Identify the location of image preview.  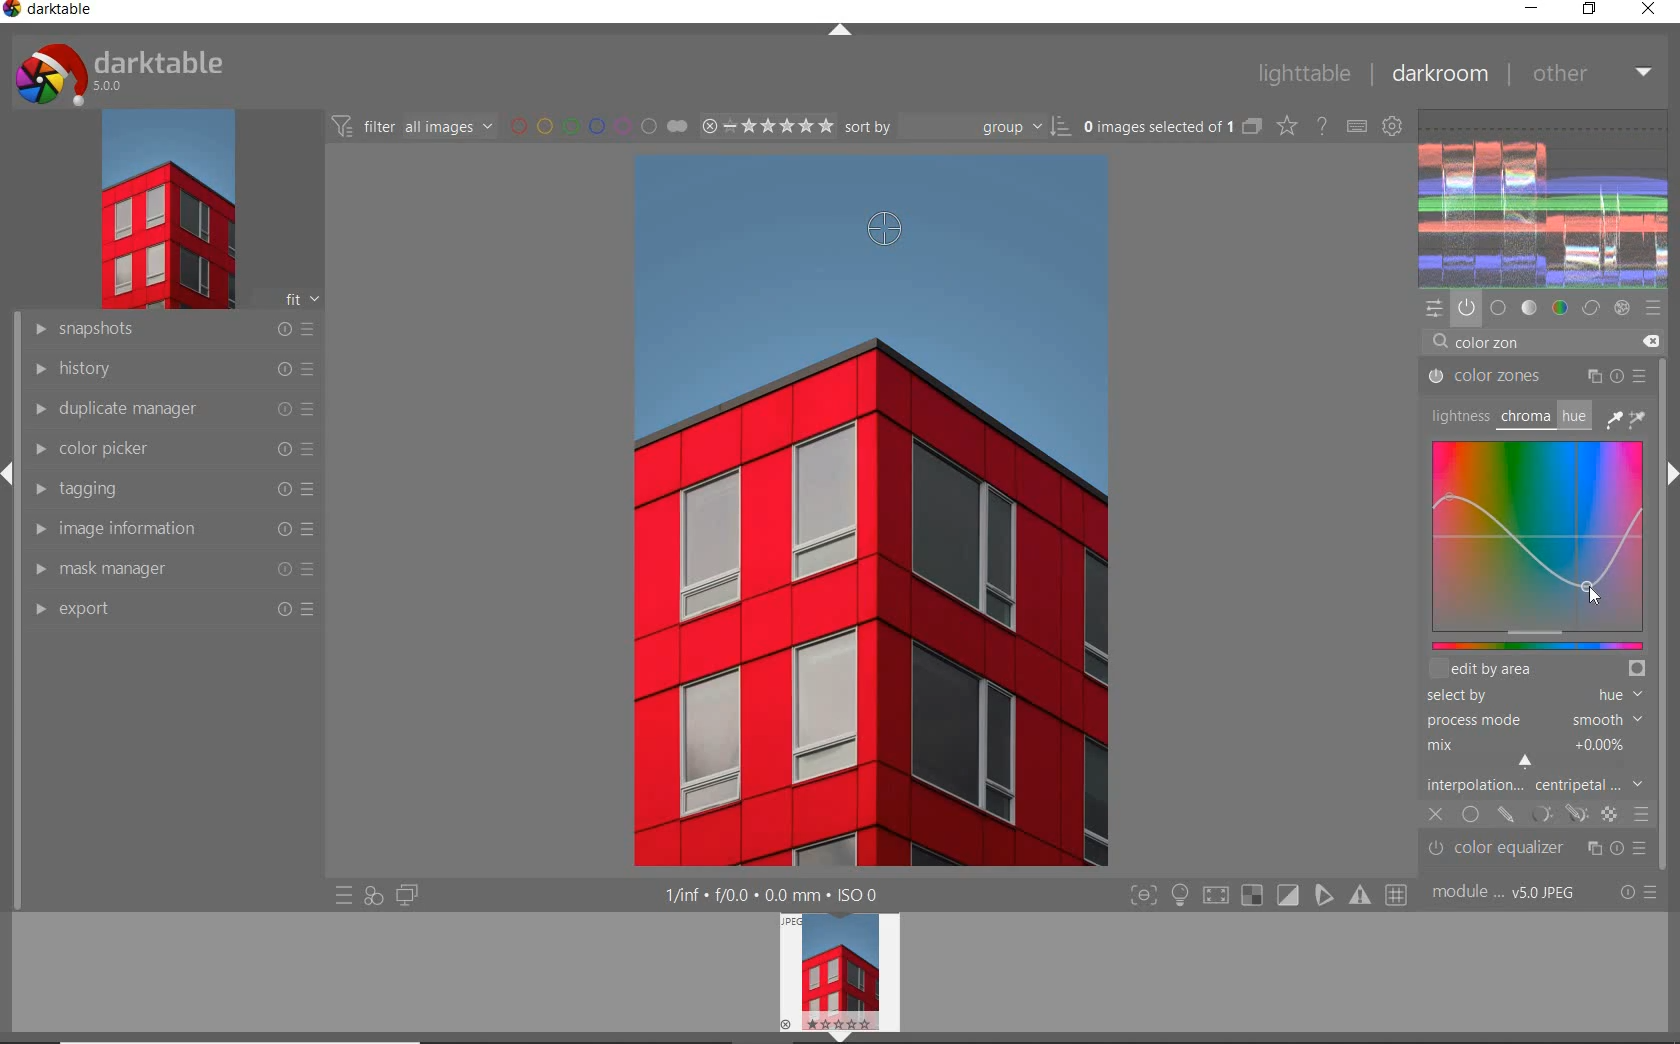
(837, 968).